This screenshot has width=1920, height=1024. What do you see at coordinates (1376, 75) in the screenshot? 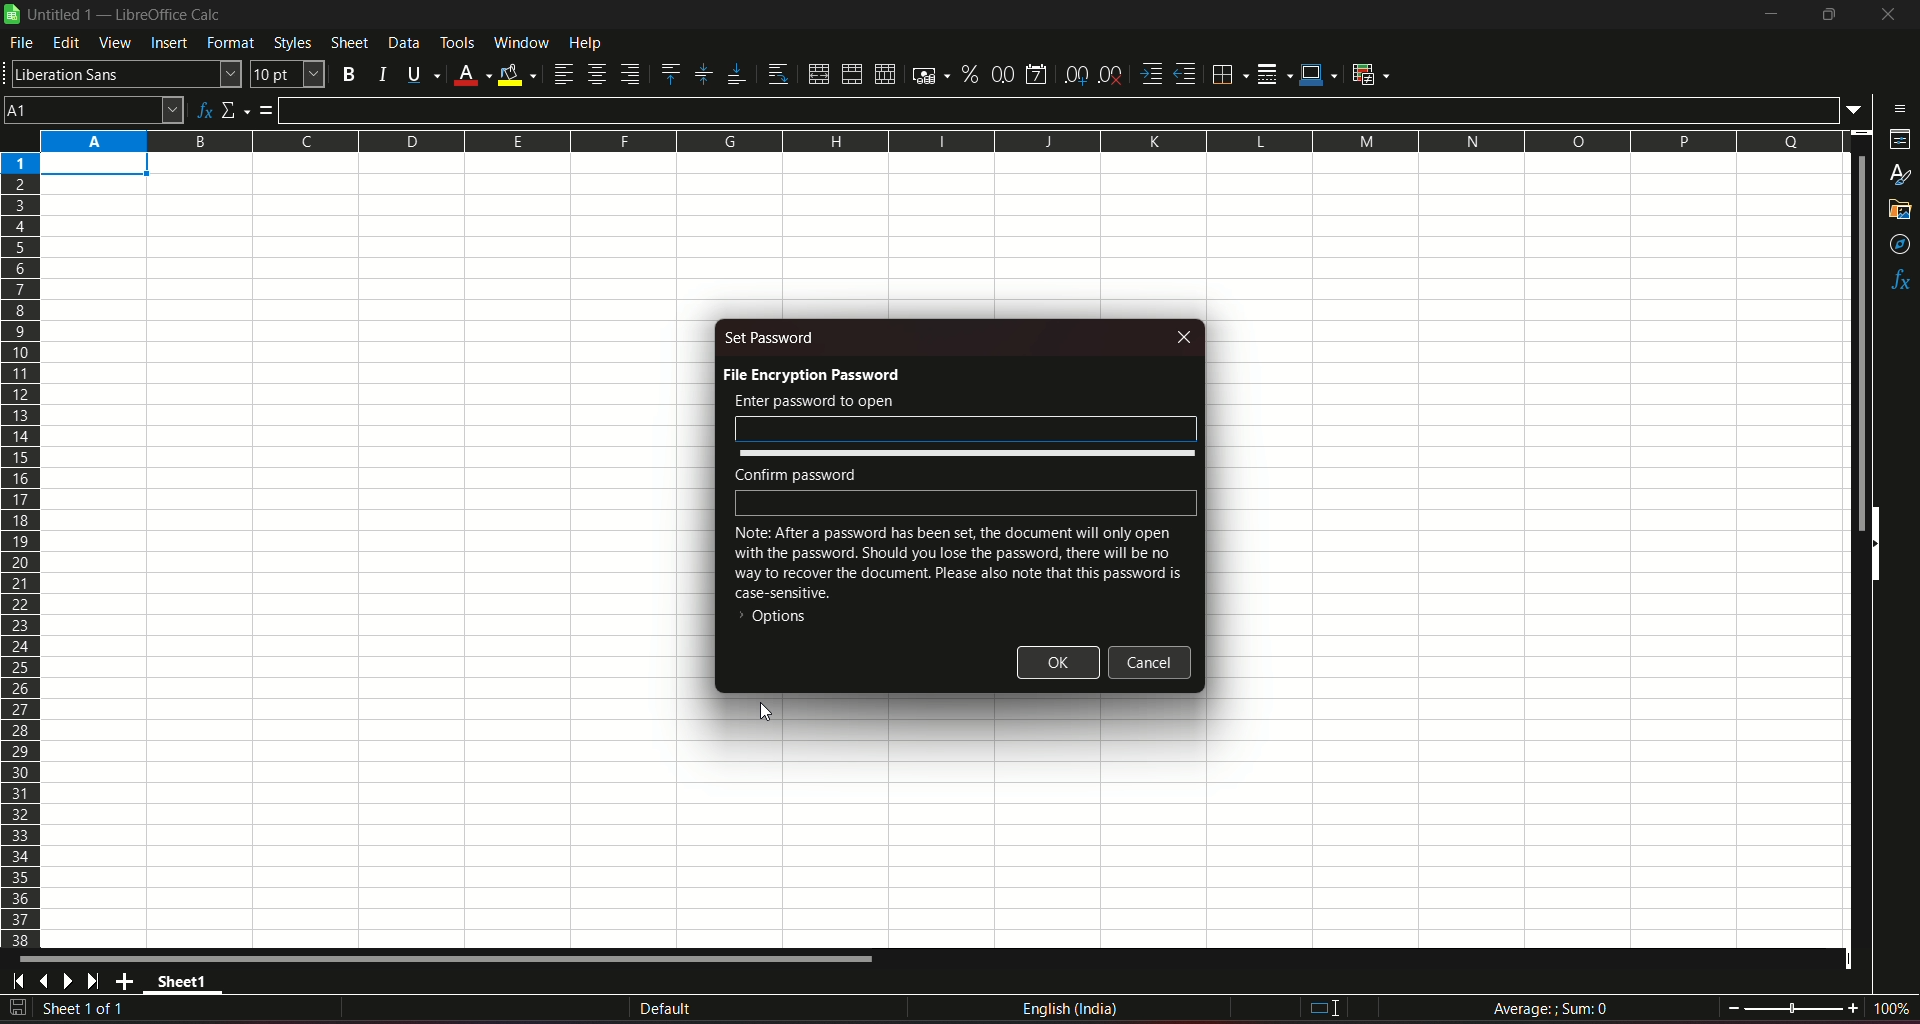
I see `conditional` at bounding box center [1376, 75].